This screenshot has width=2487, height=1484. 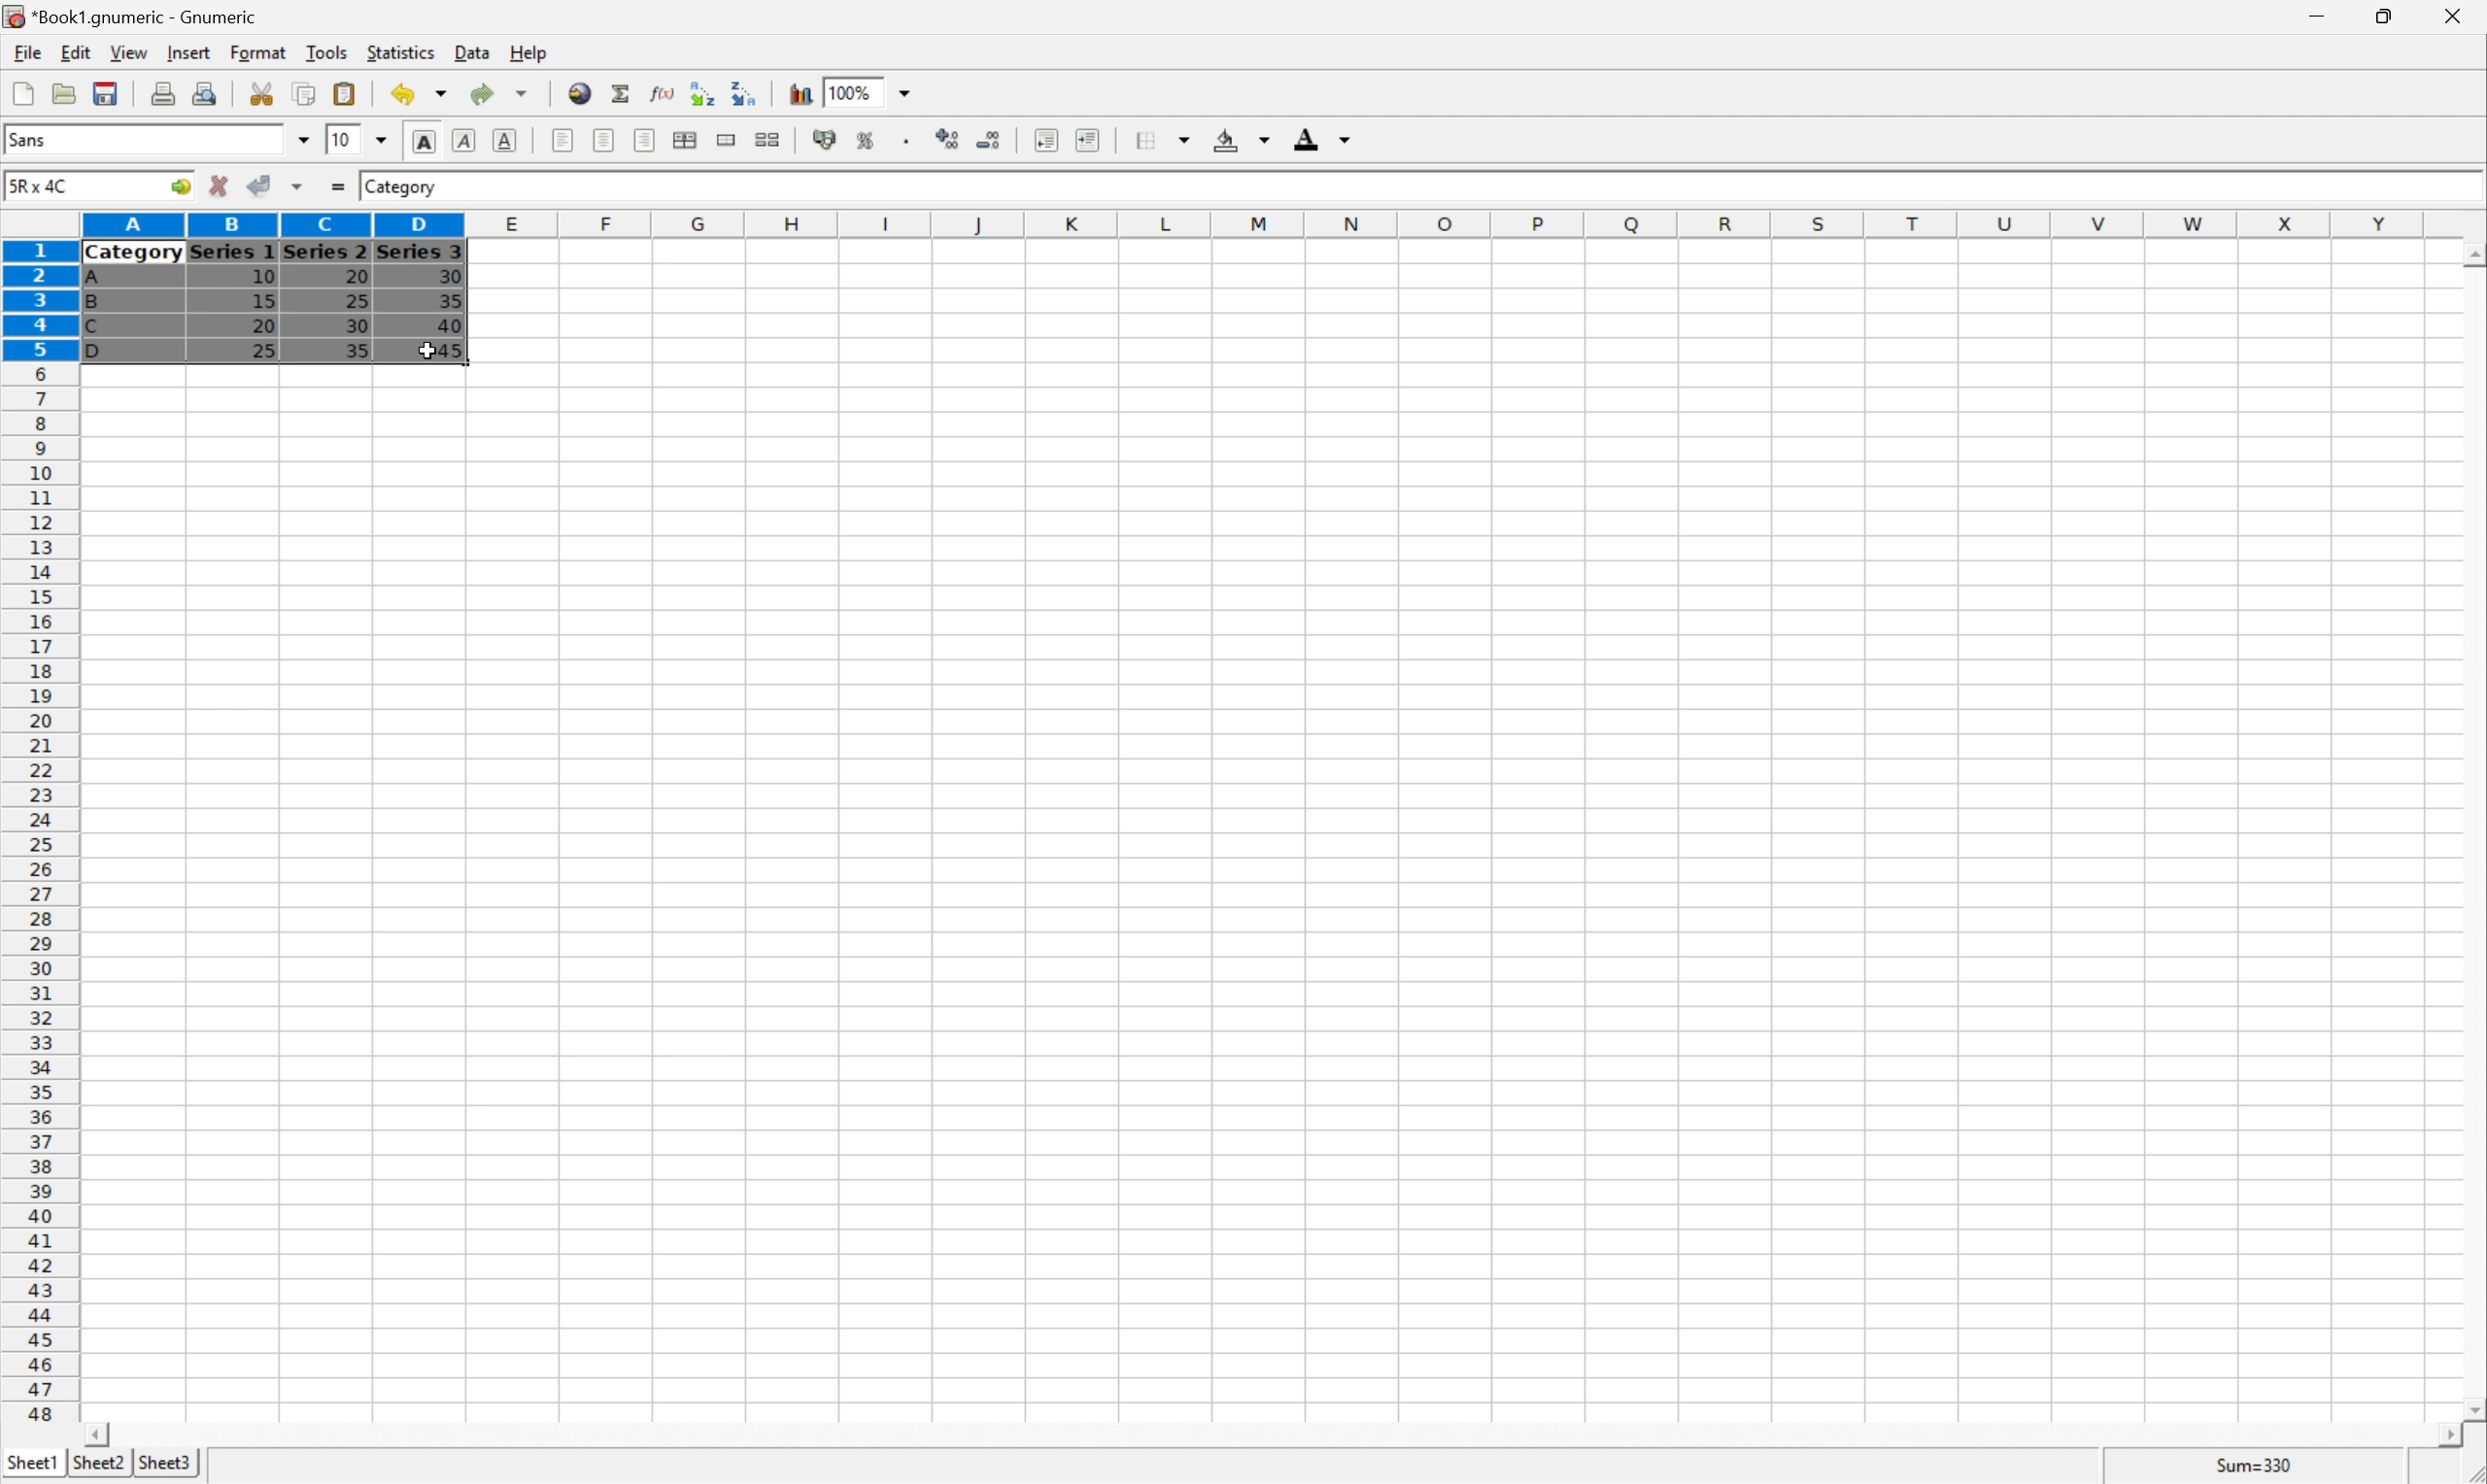 What do you see at coordinates (580, 91) in the screenshot?
I see `Insert a hyperlink` at bounding box center [580, 91].